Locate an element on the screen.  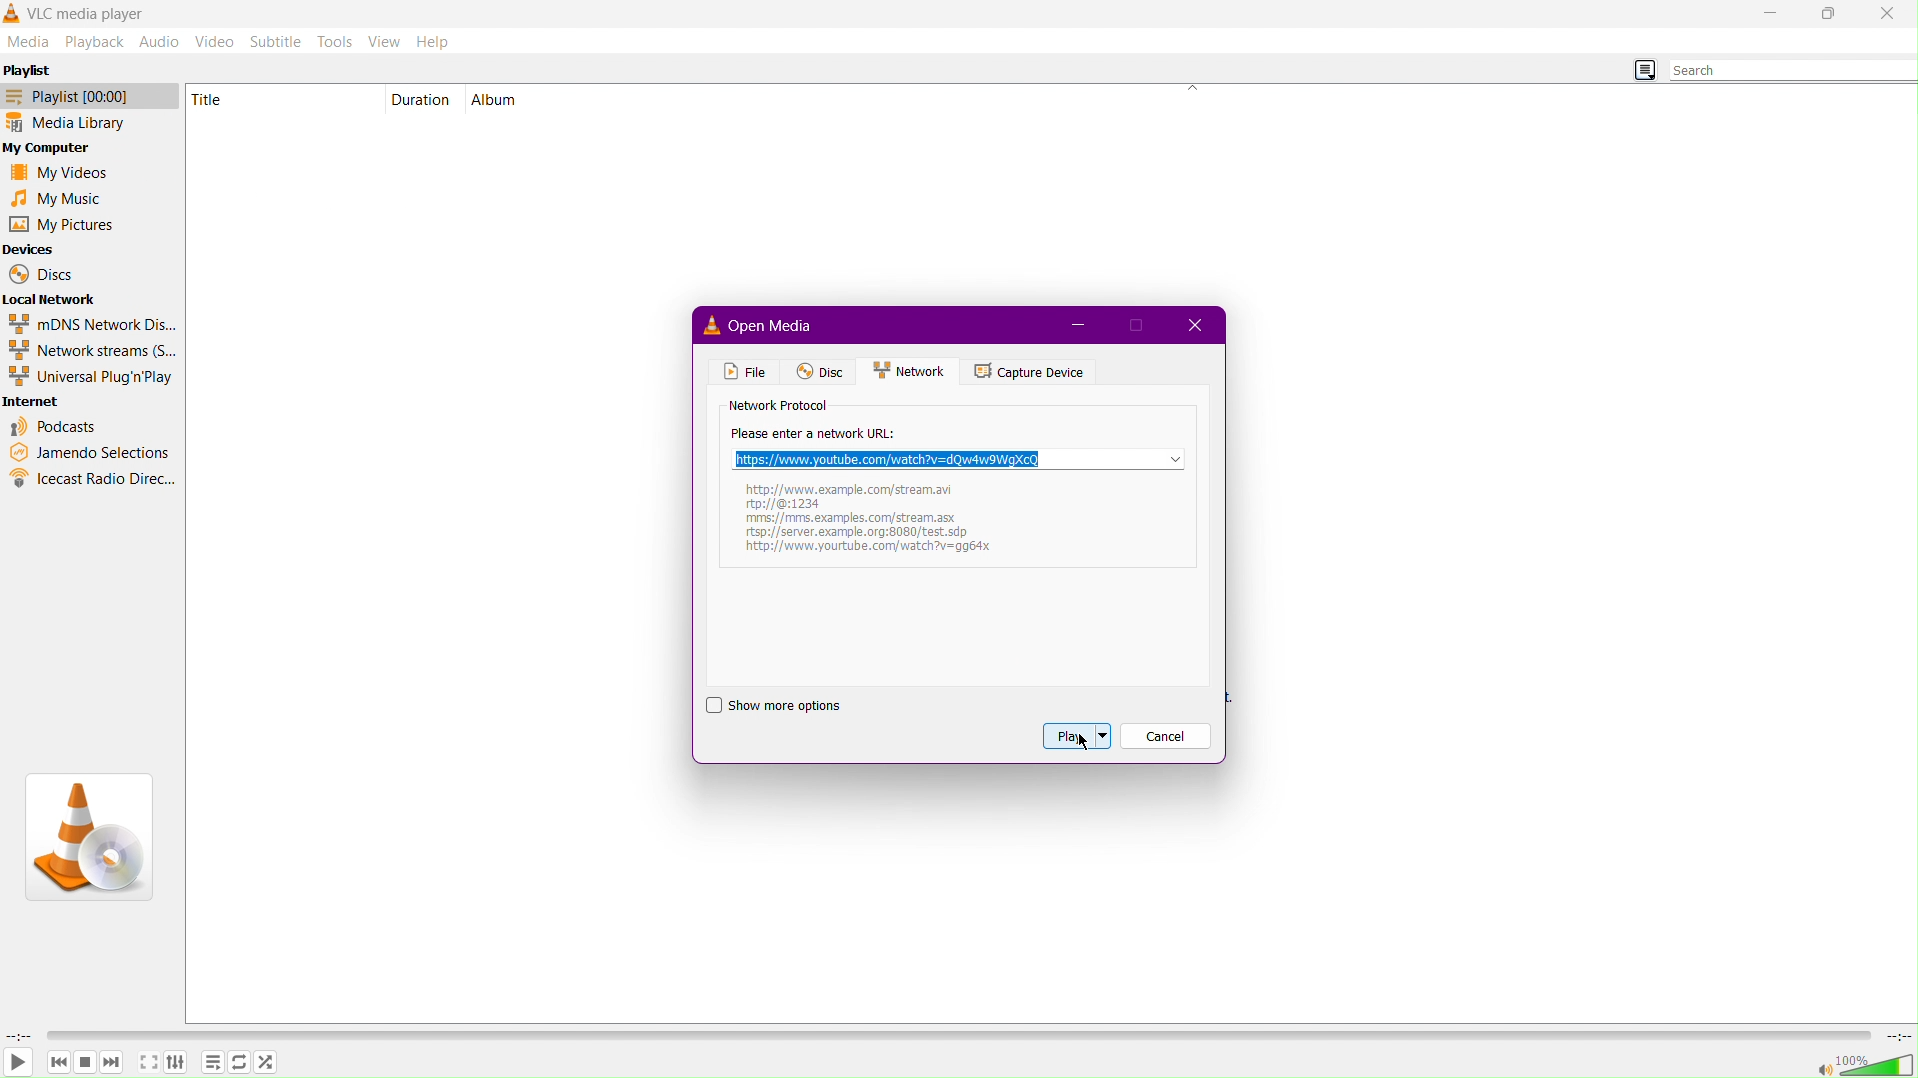
Show more options is located at coordinates (788, 706).